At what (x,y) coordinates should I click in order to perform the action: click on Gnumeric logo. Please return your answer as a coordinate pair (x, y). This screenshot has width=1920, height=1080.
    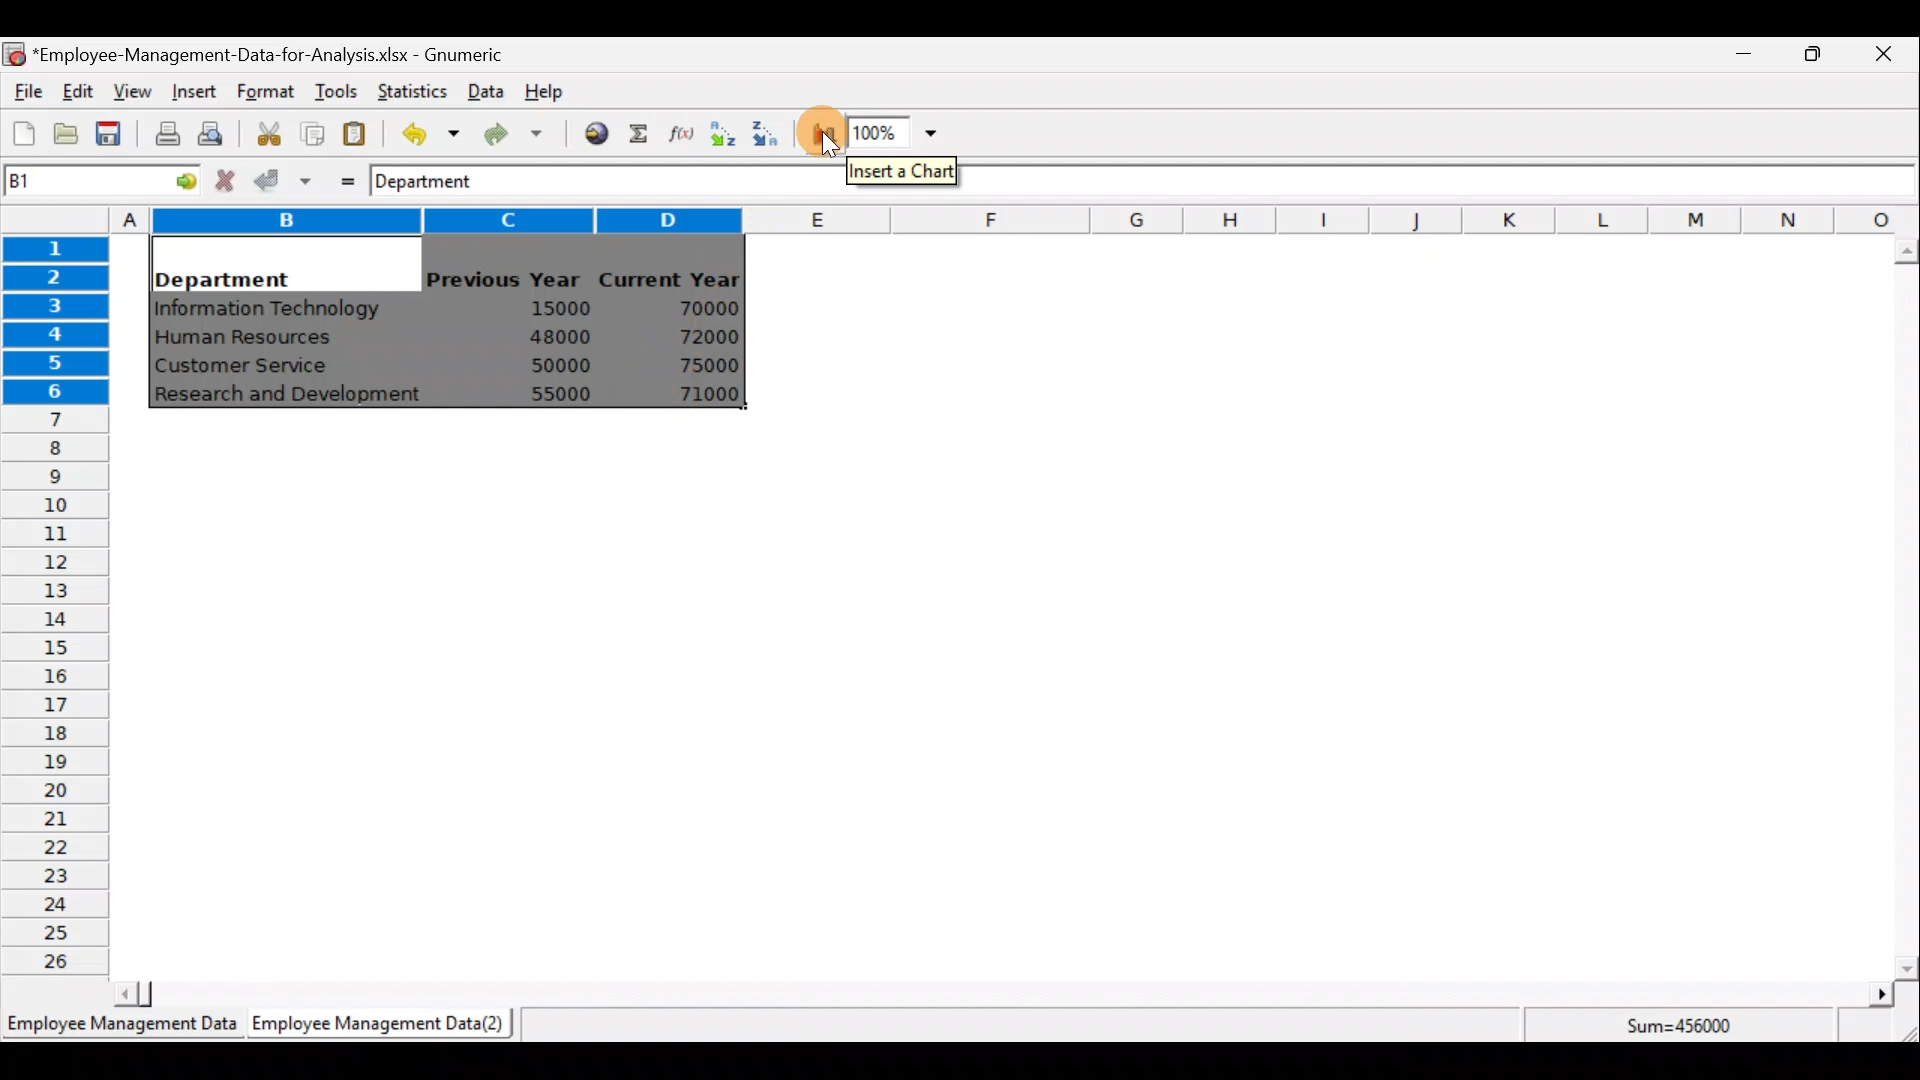
    Looking at the image, I should click on (14, 56).